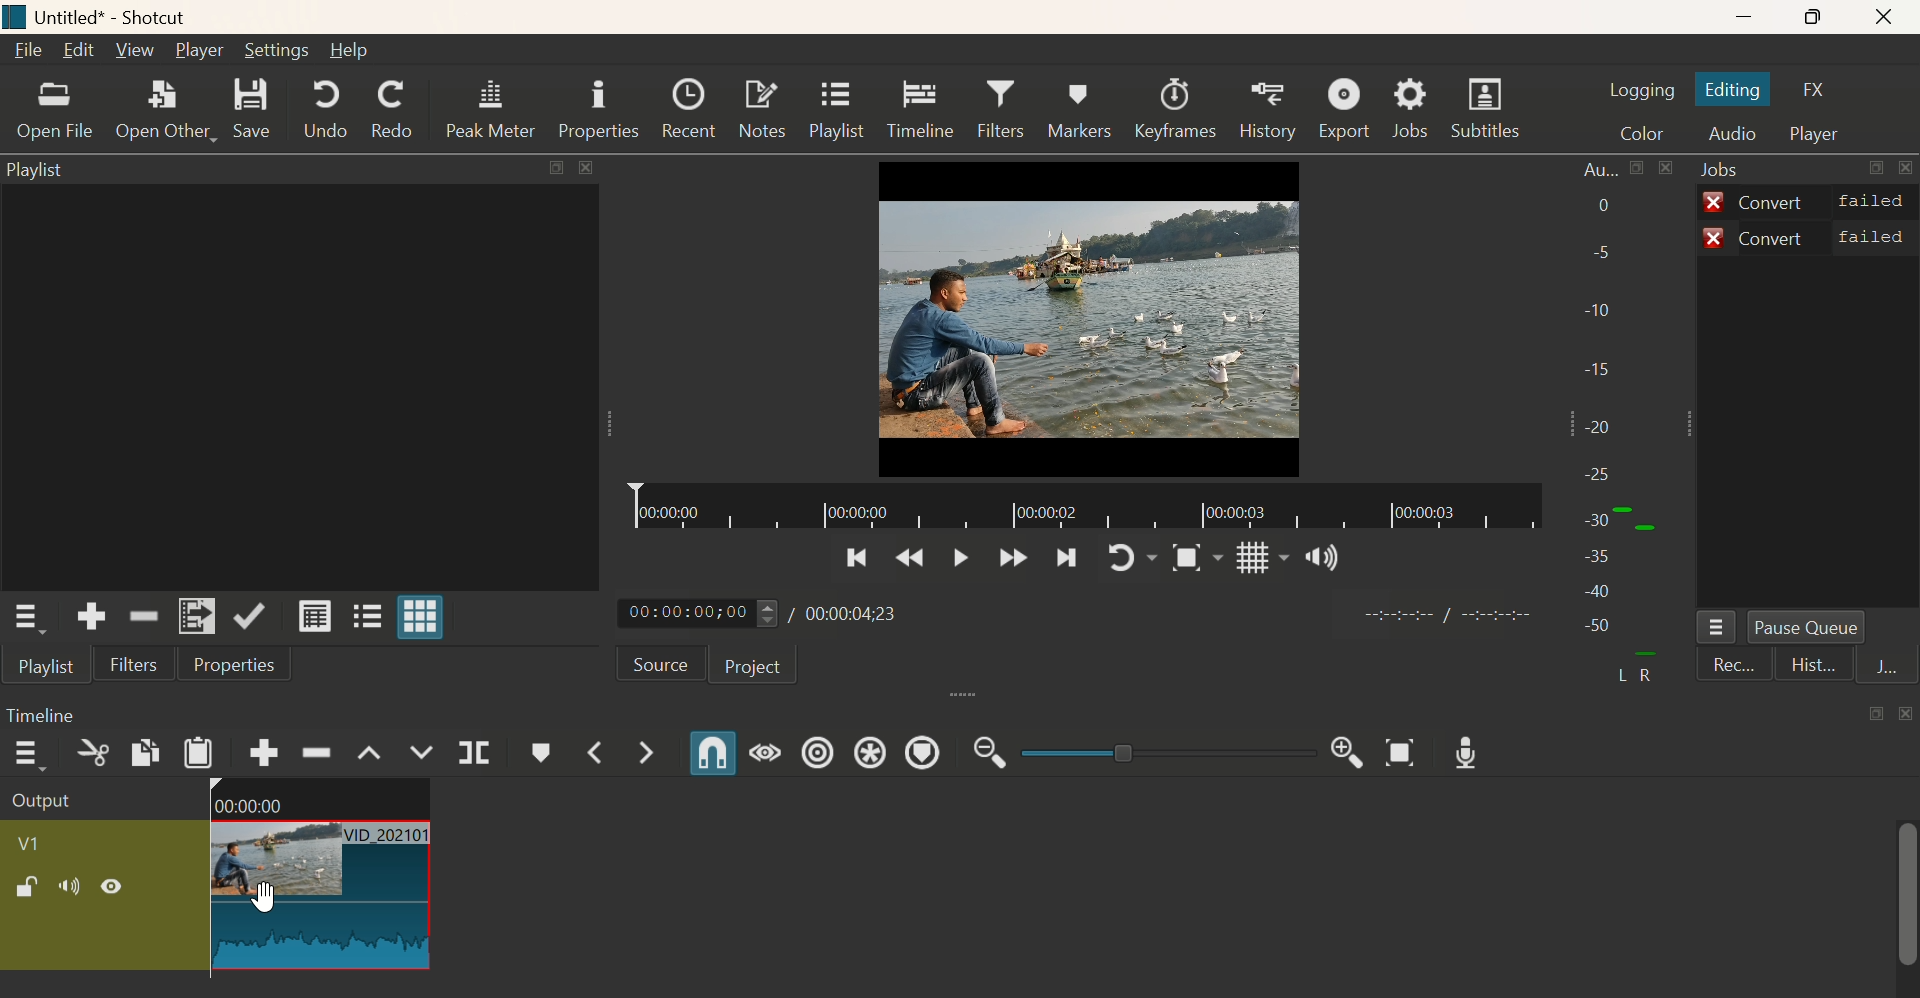 Image resolution: width=1920 pixels, height=998 pixels. Describe the element at coordinates (910, 562) in the screenshot. I see `Previous` at that location.